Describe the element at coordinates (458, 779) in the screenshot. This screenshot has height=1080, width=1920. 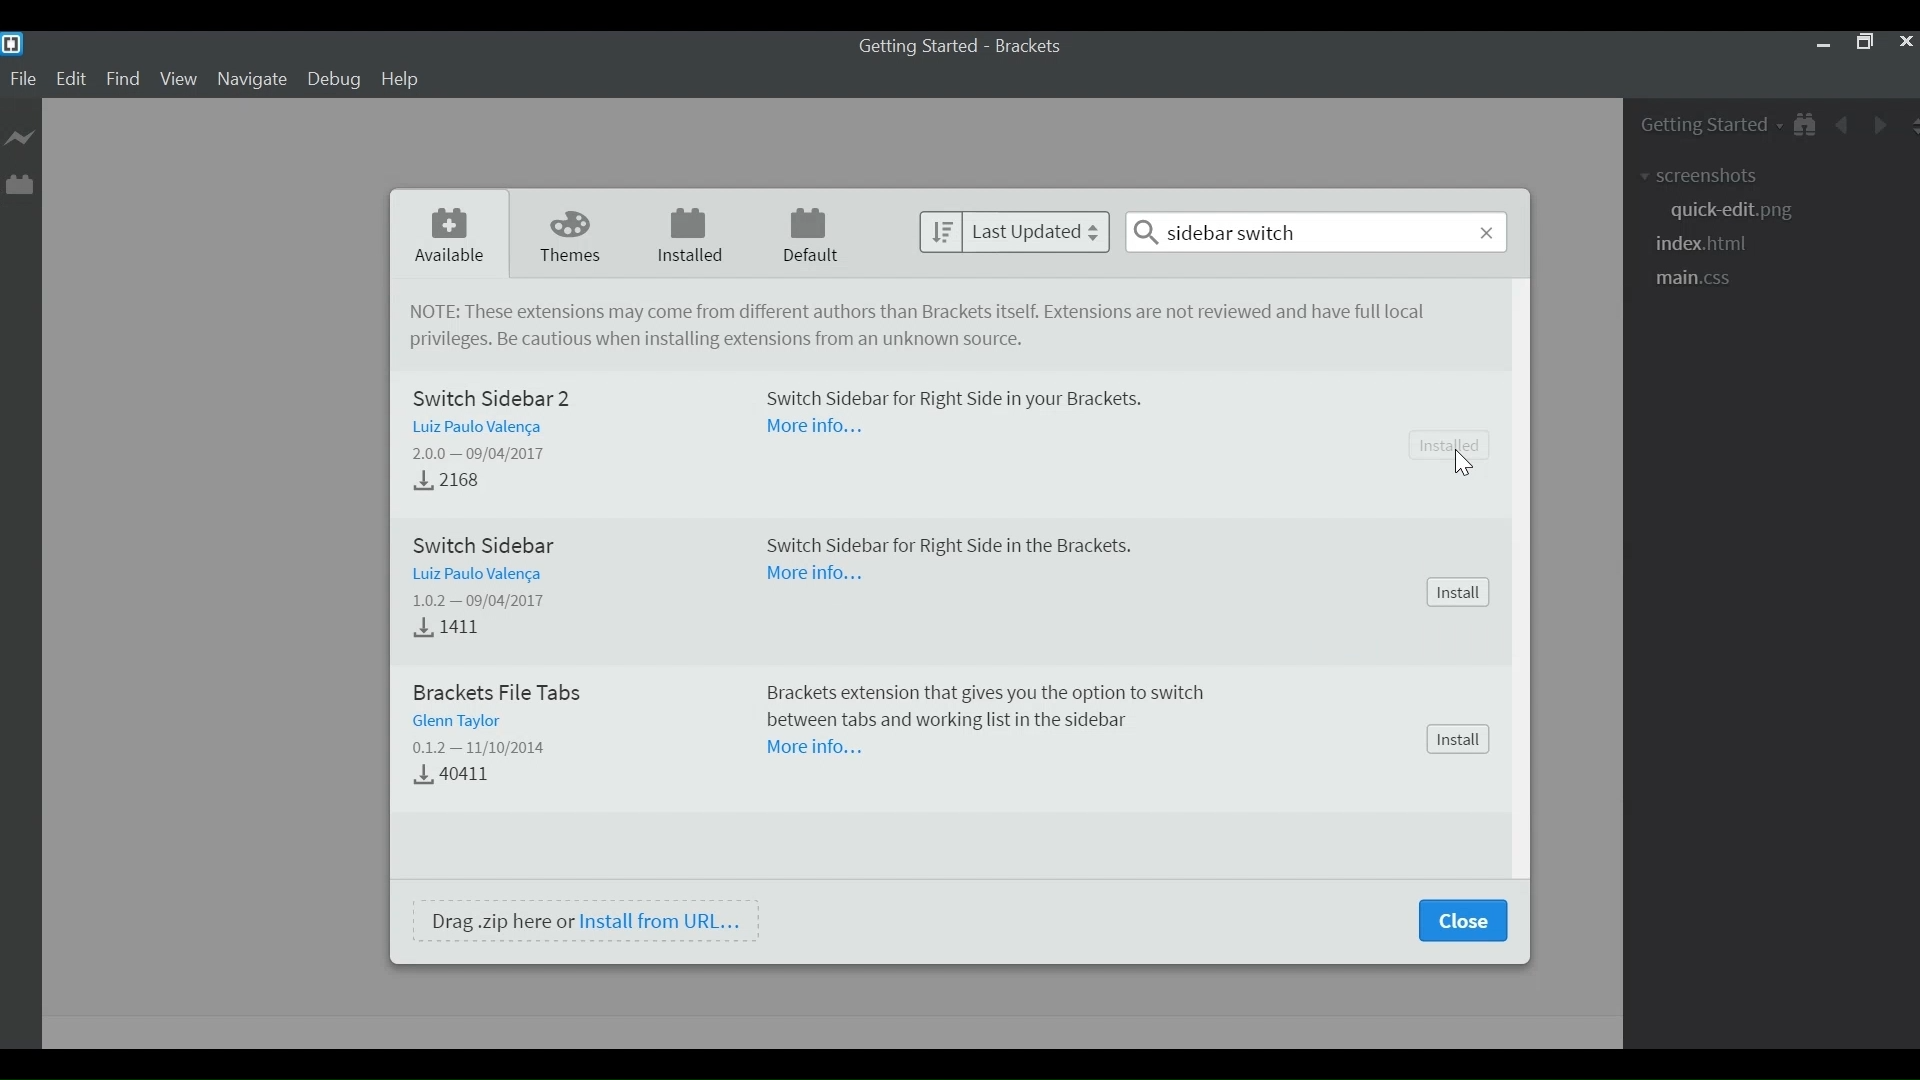
I see `40411` at that location.